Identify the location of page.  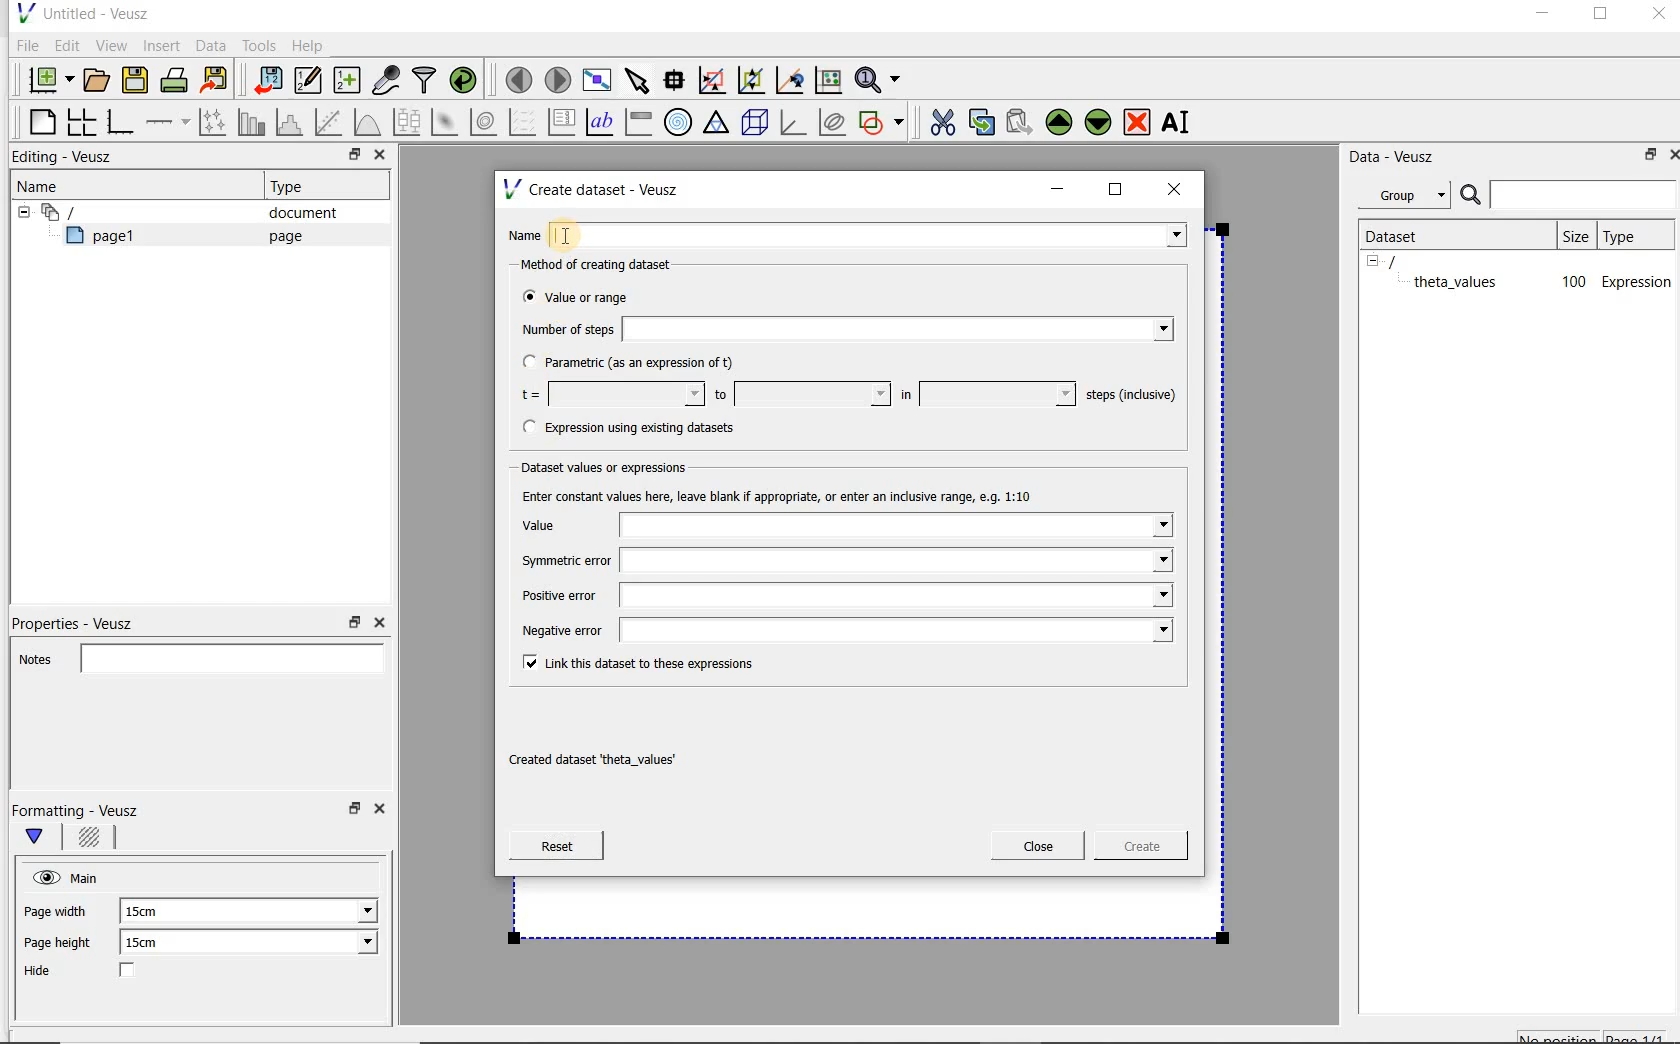
(281, 236).